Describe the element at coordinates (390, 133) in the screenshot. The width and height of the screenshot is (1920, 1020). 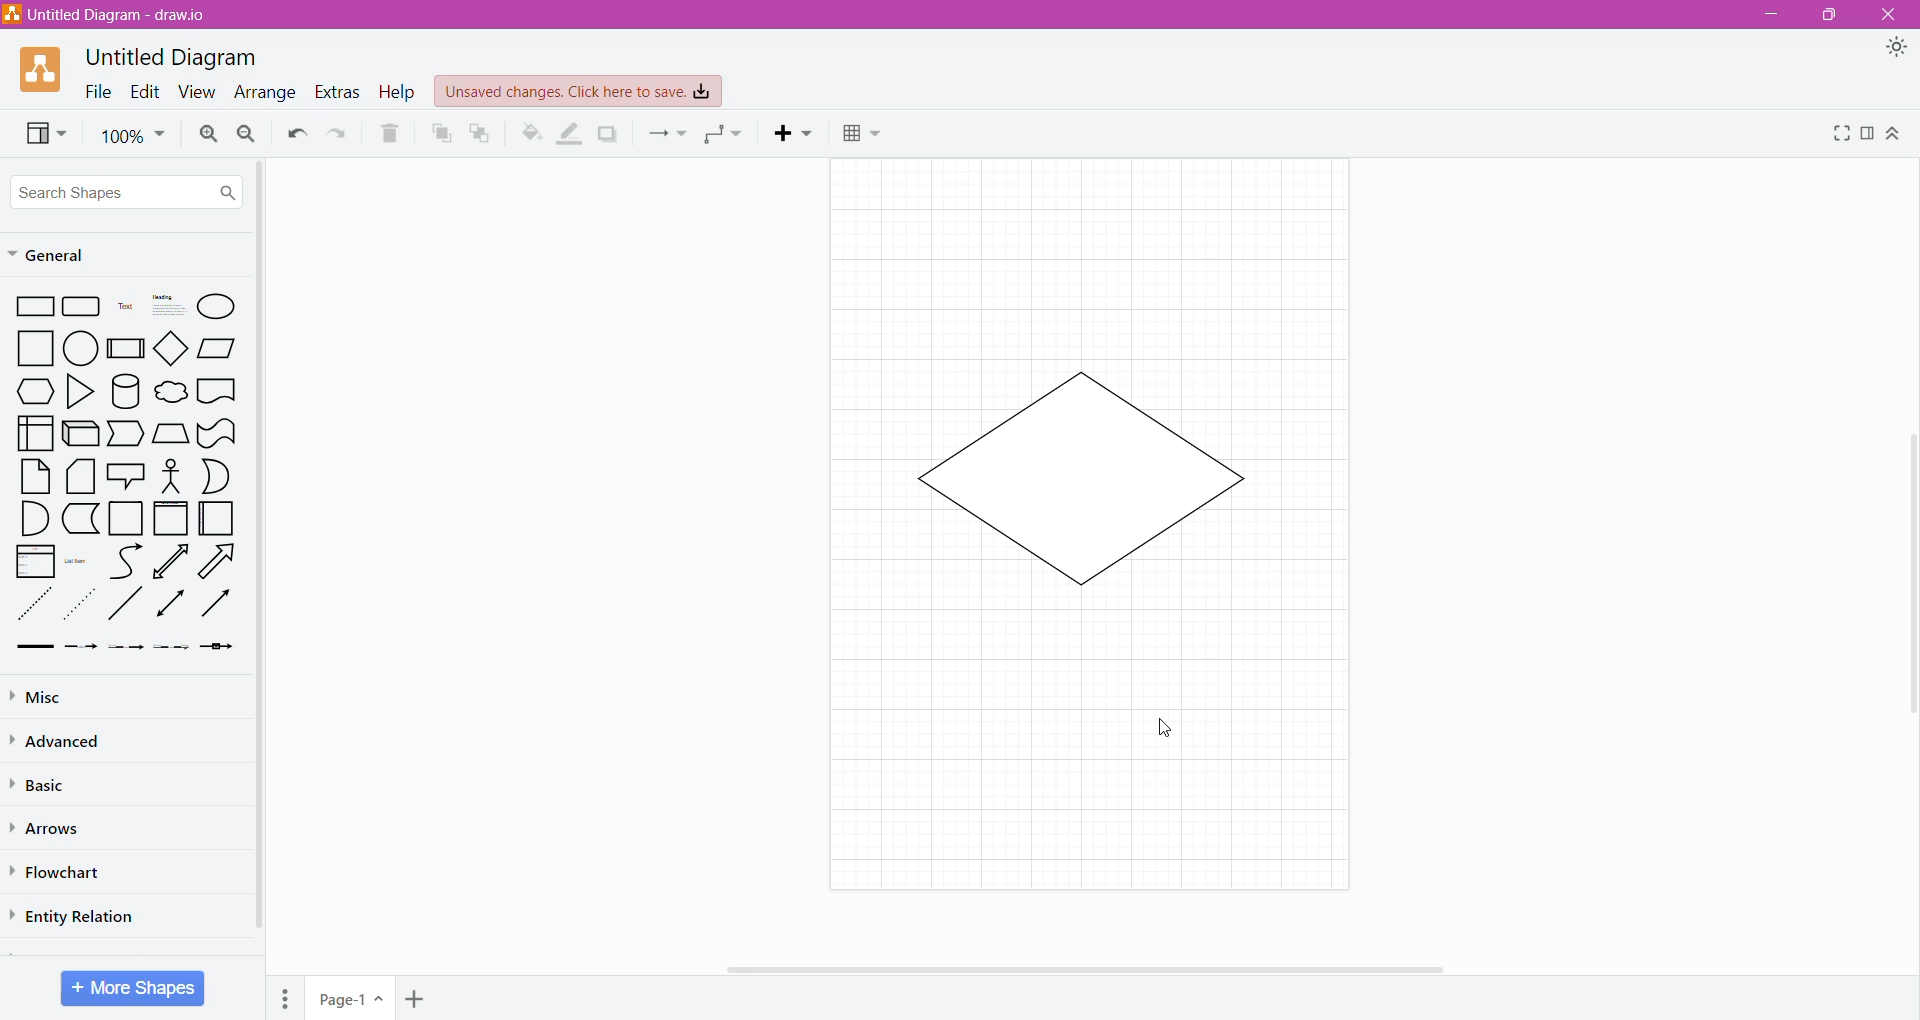
I see `Delete` at that location.